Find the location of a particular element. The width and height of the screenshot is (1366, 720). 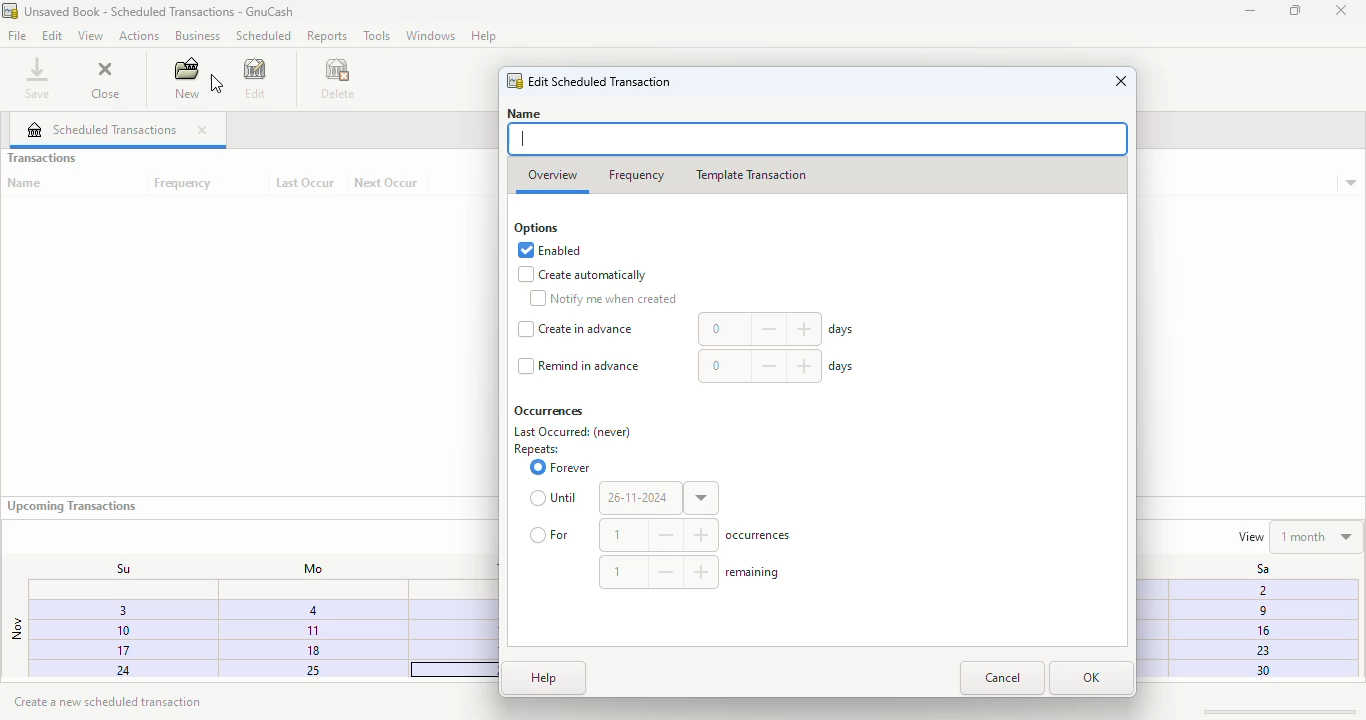

create a new scheduled transaction is located at coordinates (111, 701).